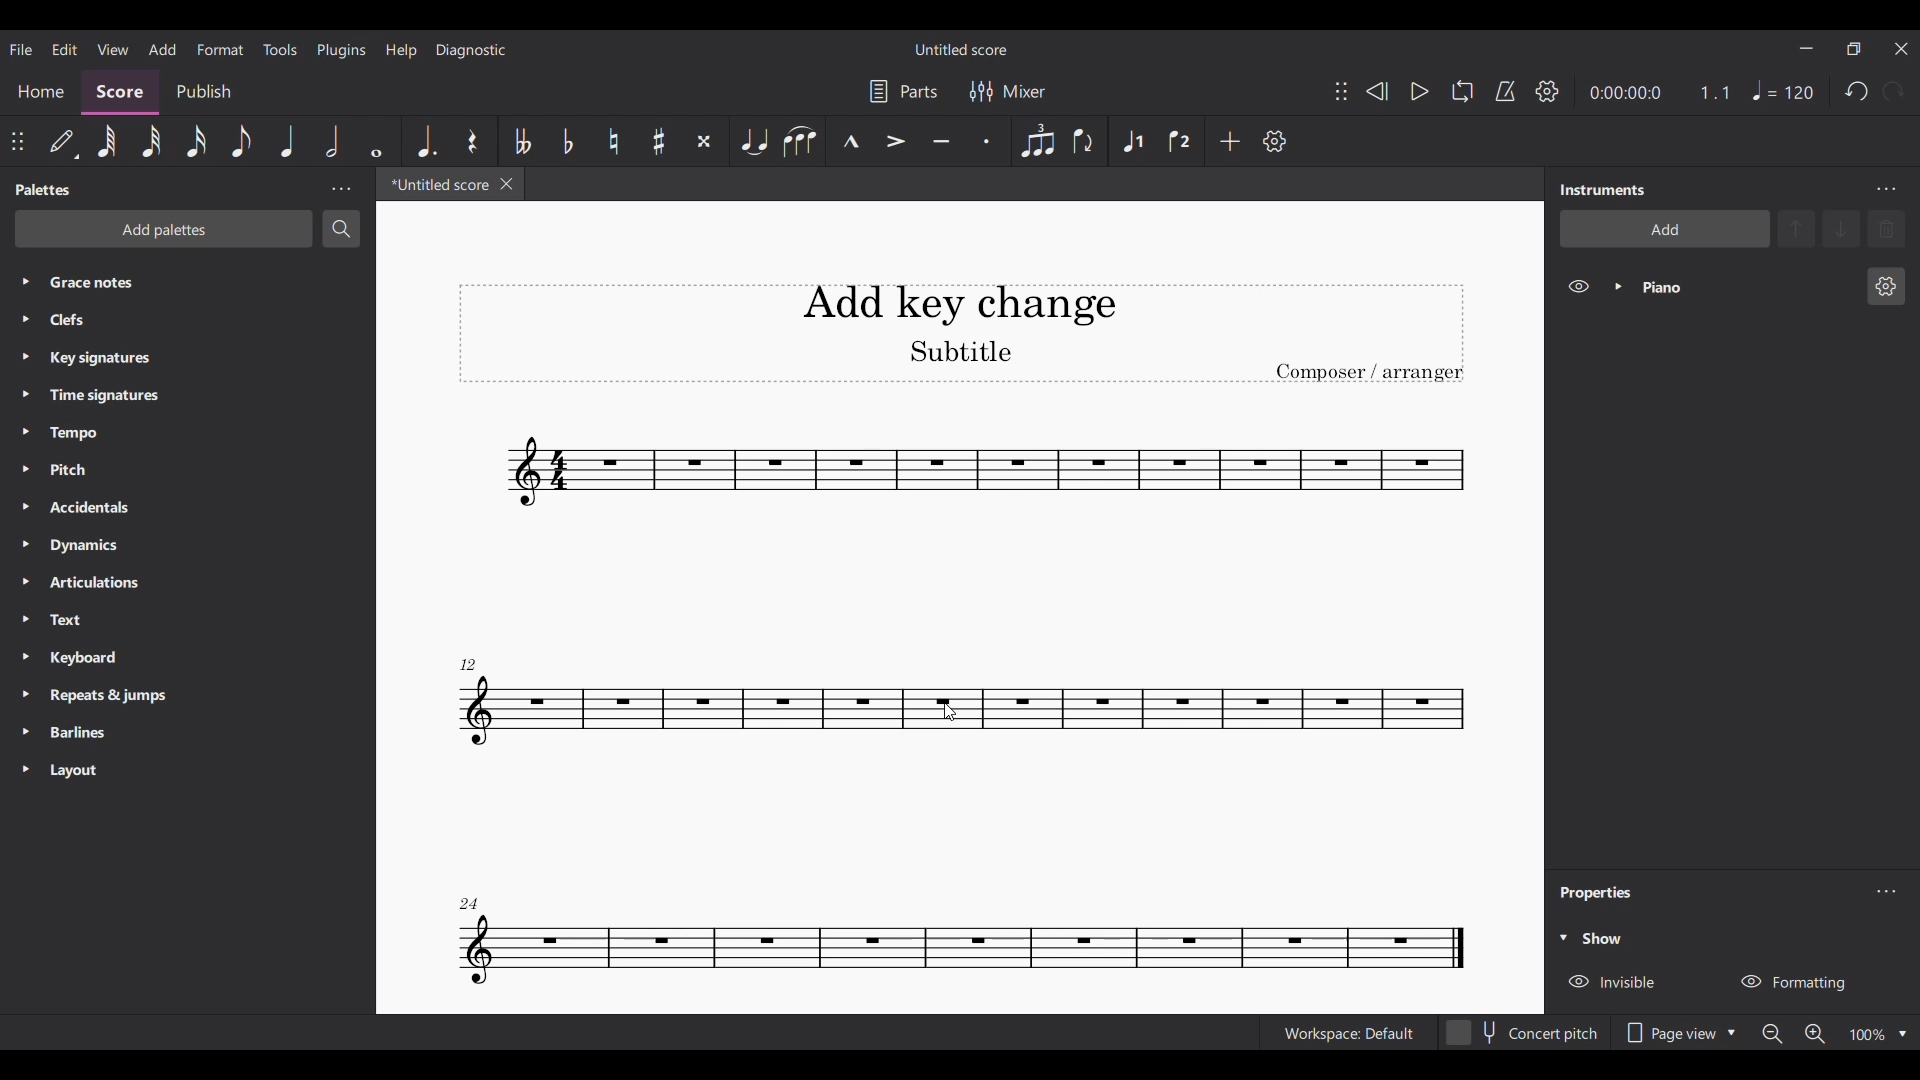  What do you see at coordinates (962, 333) in the screenshot?
I see `Score title, sub-title and composor name` at bounding box center [962, 333].